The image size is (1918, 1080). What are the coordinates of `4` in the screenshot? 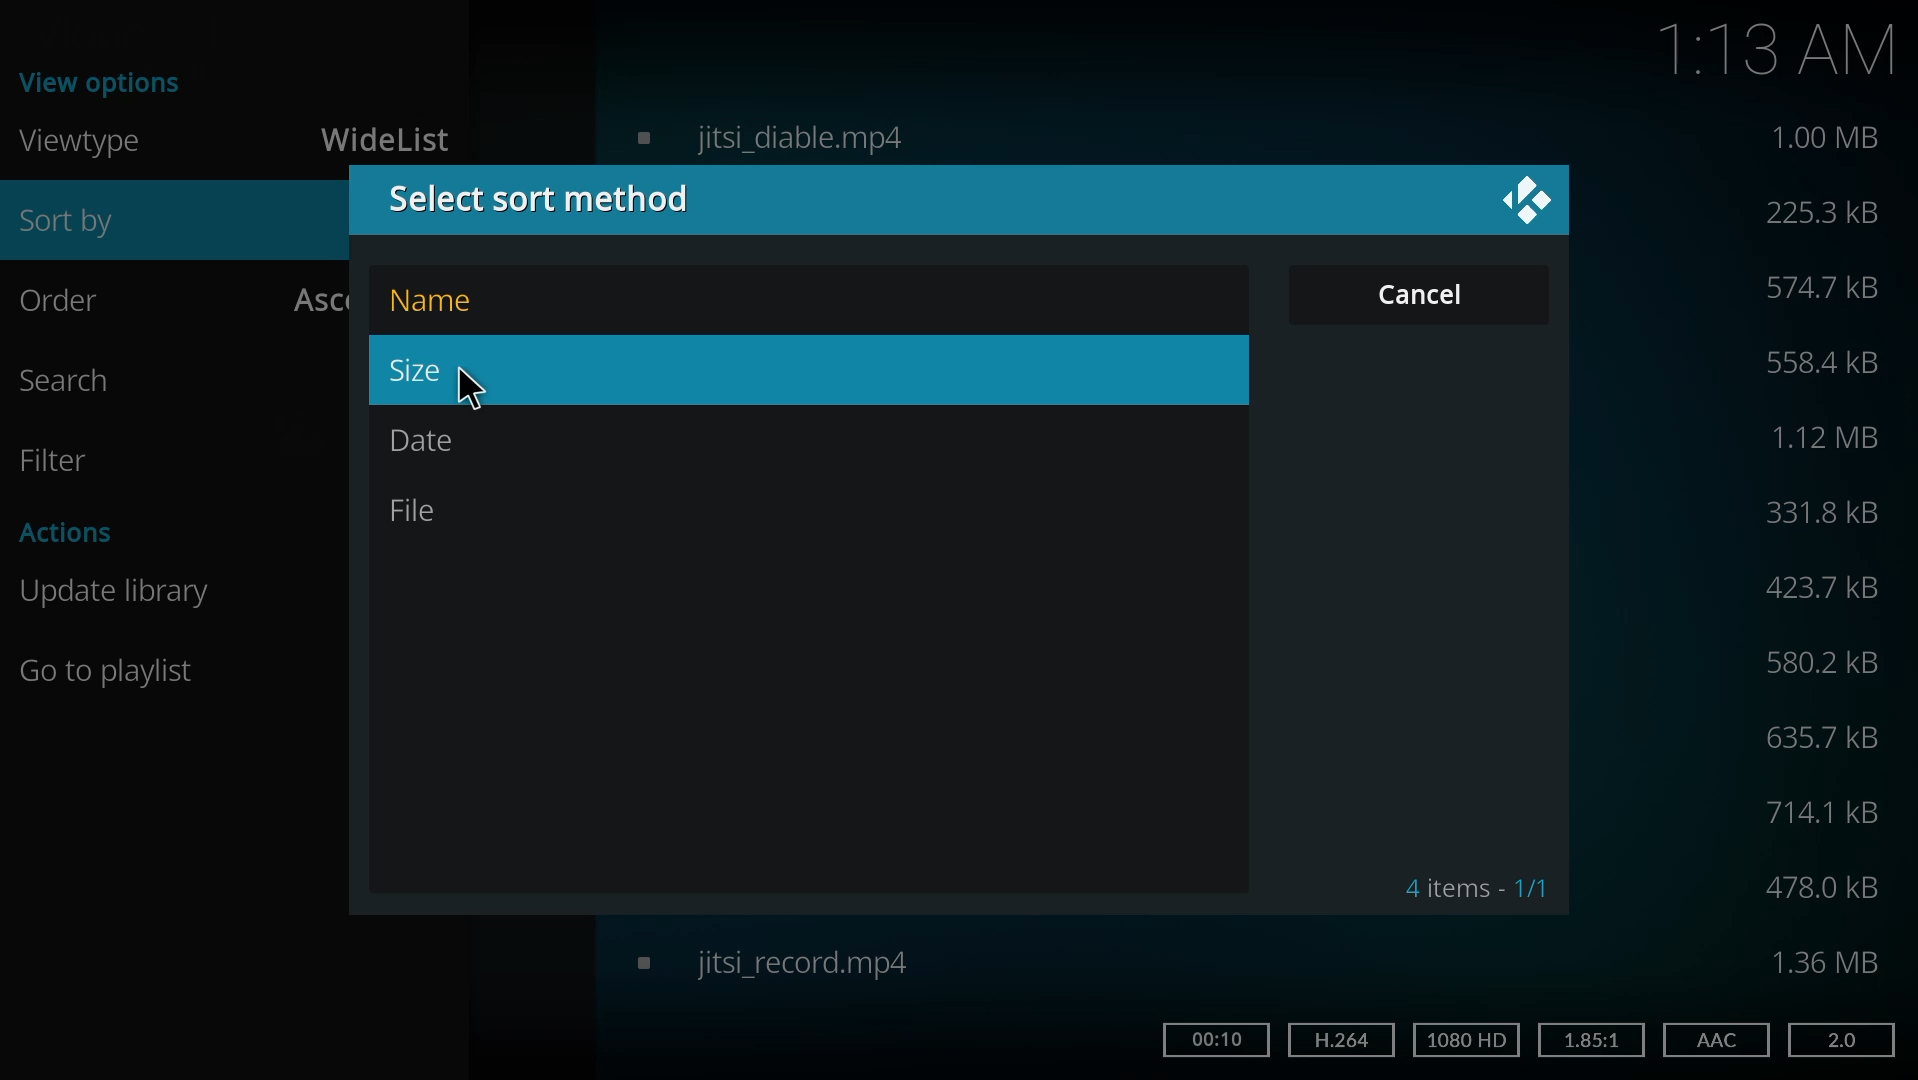 It's located at (1470, 887).